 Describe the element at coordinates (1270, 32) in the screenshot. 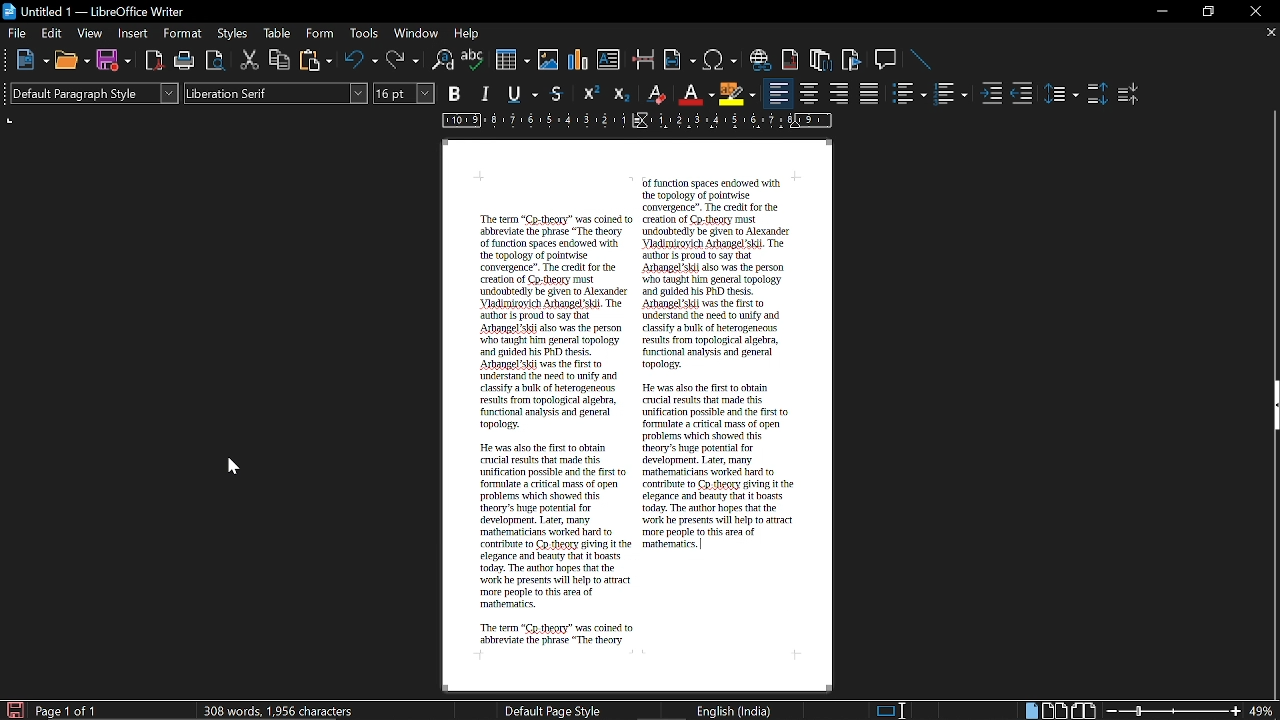

I see `CLose tab` at that location.